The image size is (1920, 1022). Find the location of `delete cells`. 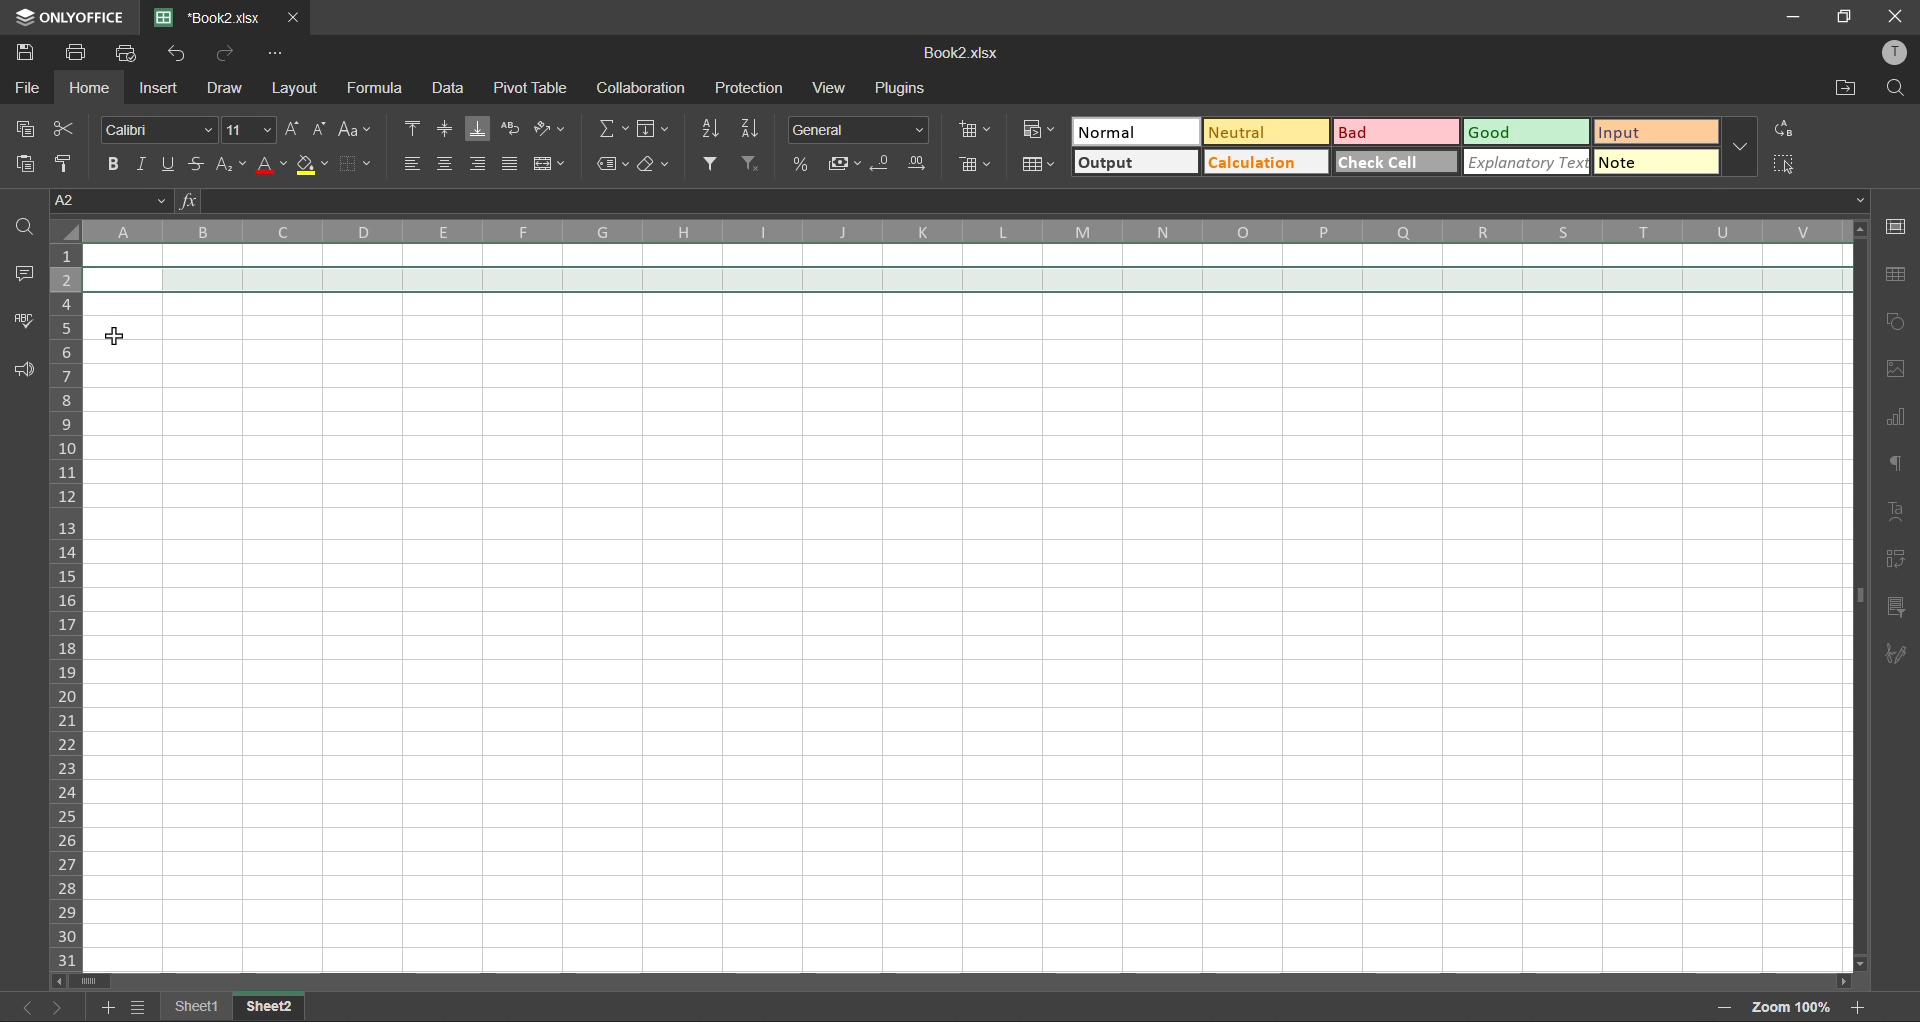

delete cells is located at coordinates (977, 166).